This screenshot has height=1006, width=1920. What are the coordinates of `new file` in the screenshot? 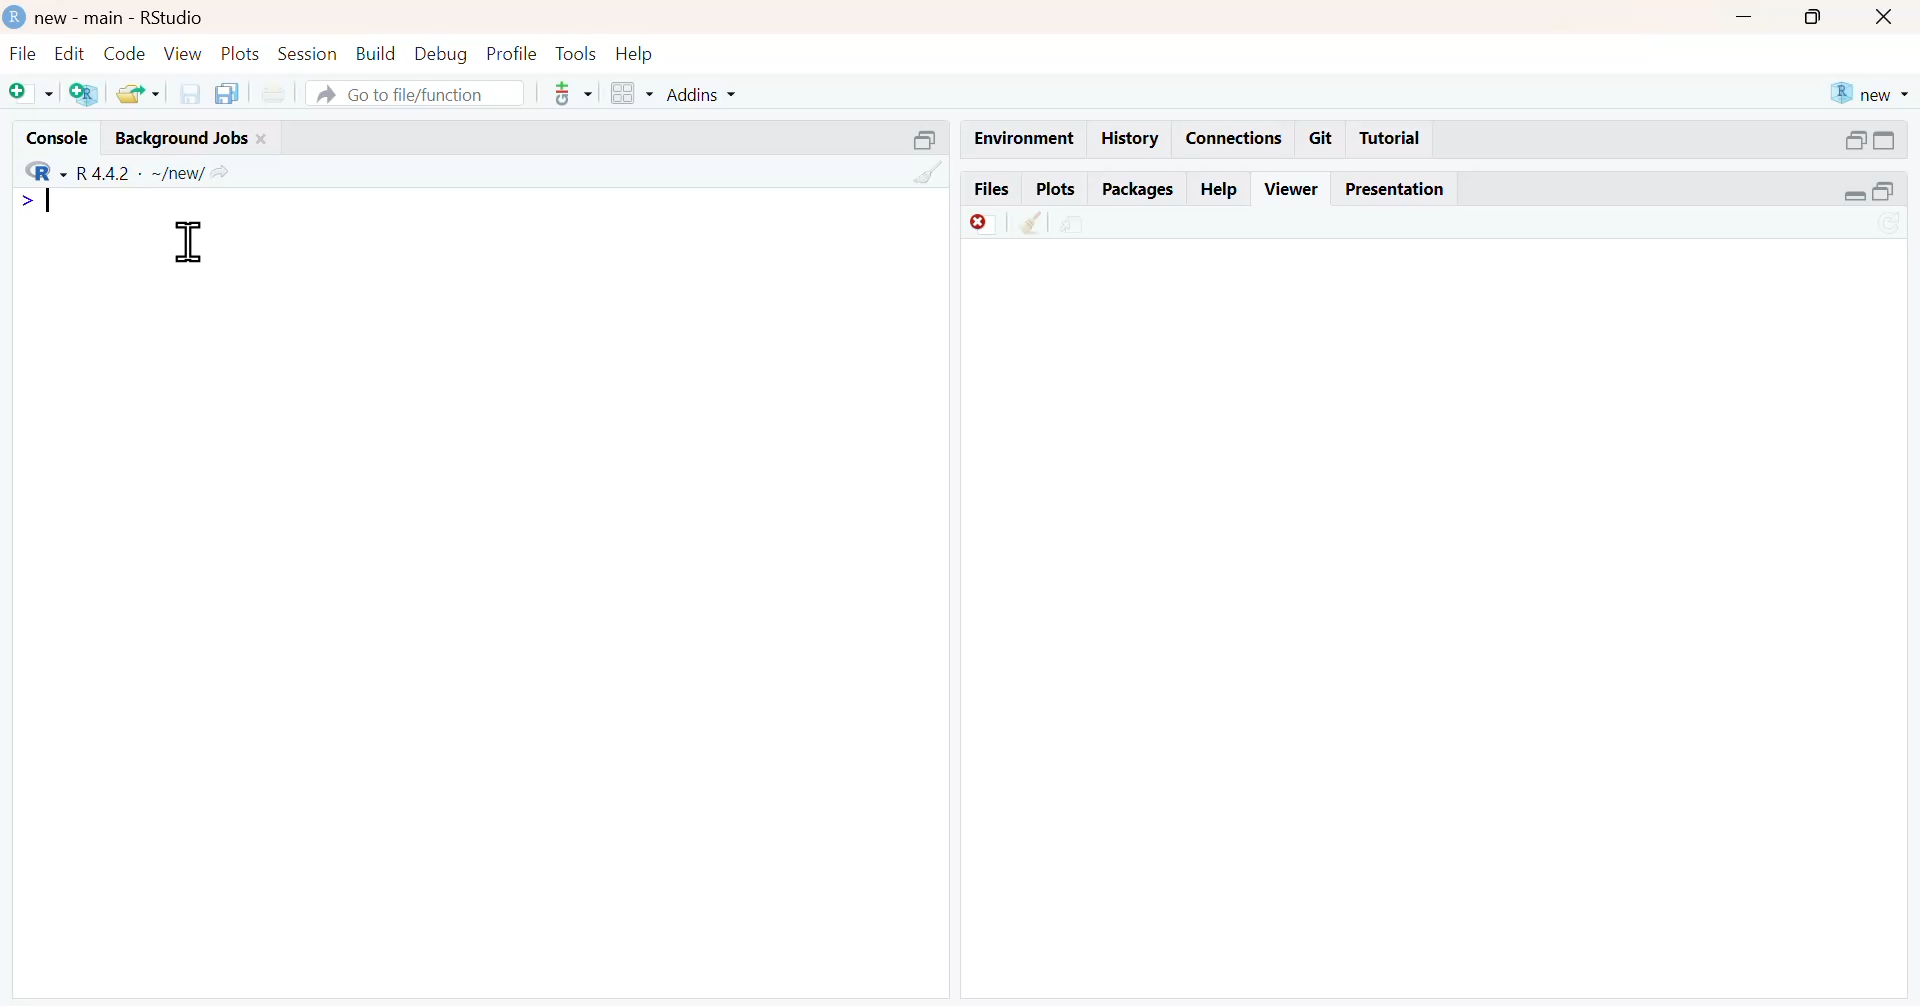 It's located at (29, 92).